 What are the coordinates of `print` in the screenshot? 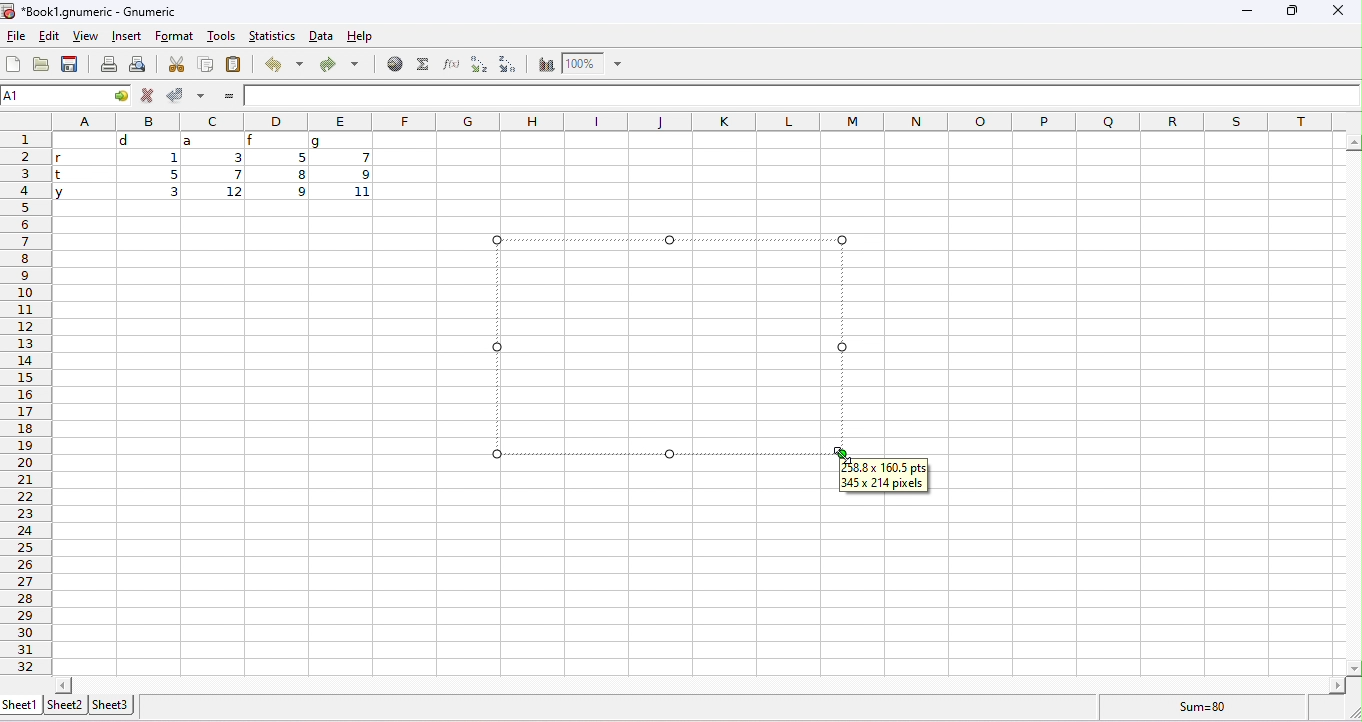 It's located at (108, 64).